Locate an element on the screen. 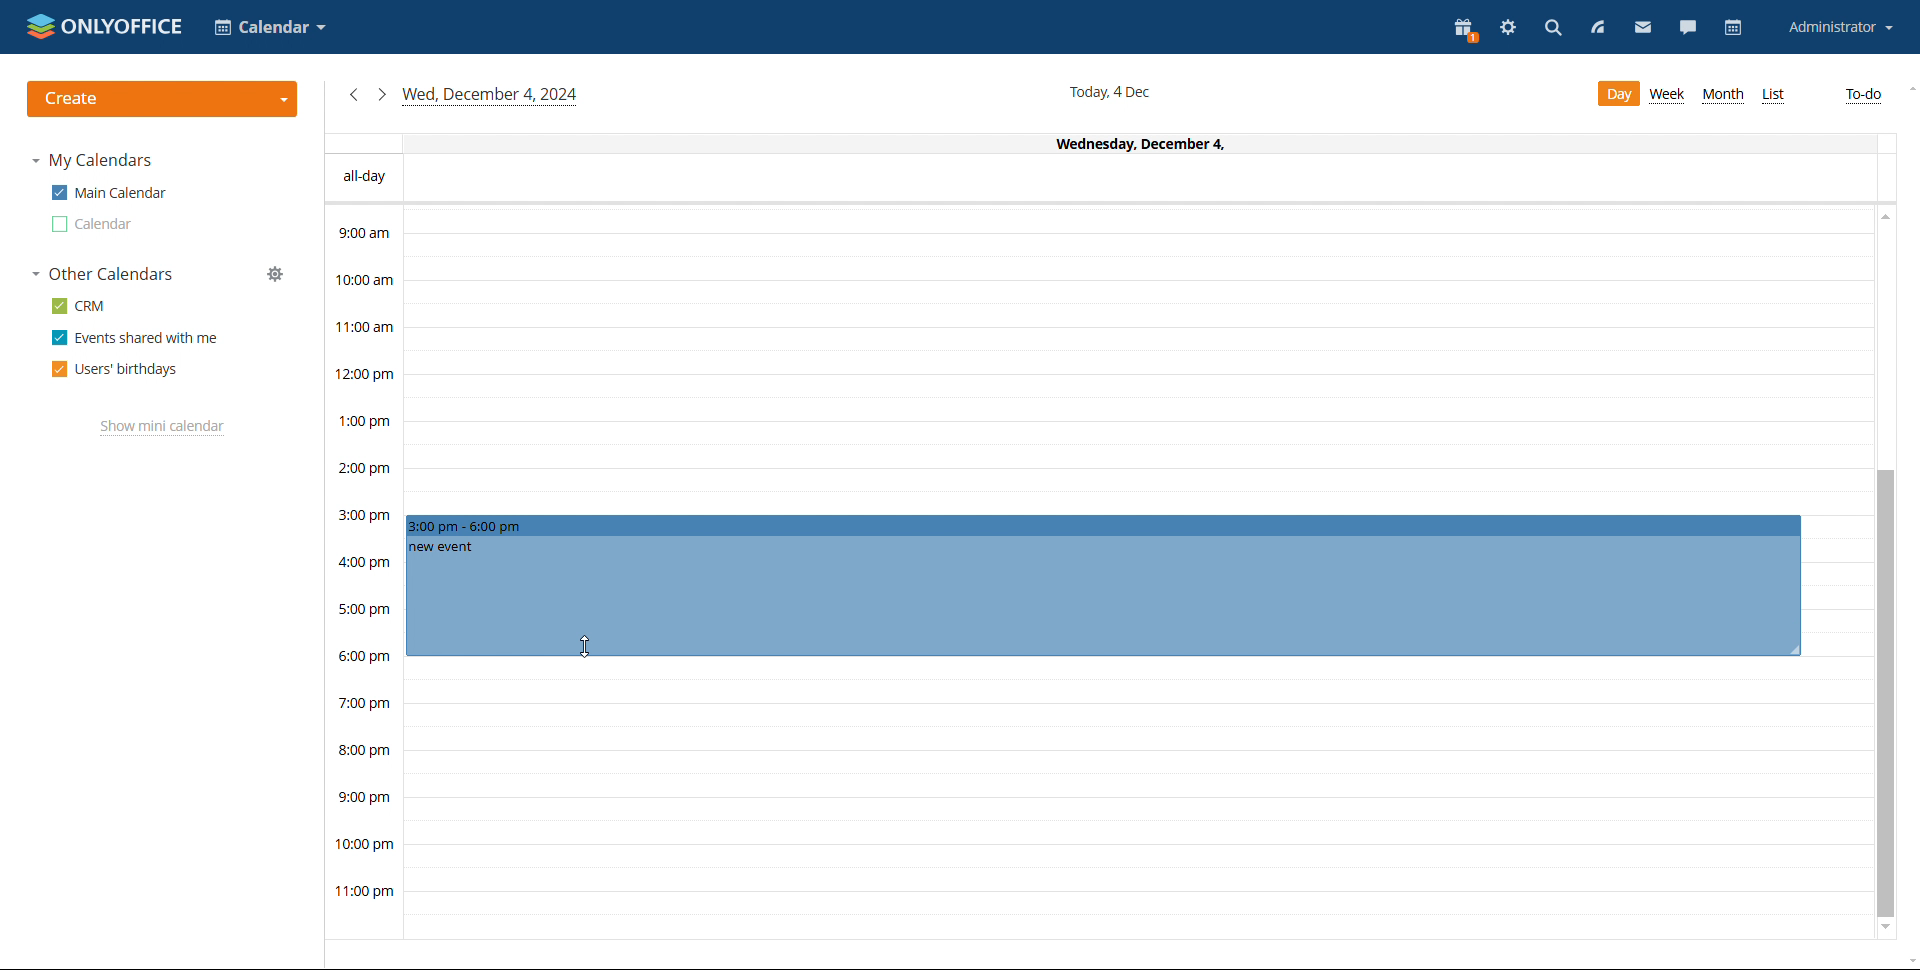 This screenshot has width=1920, height=970. current date is located at coordinates (1113, 91).